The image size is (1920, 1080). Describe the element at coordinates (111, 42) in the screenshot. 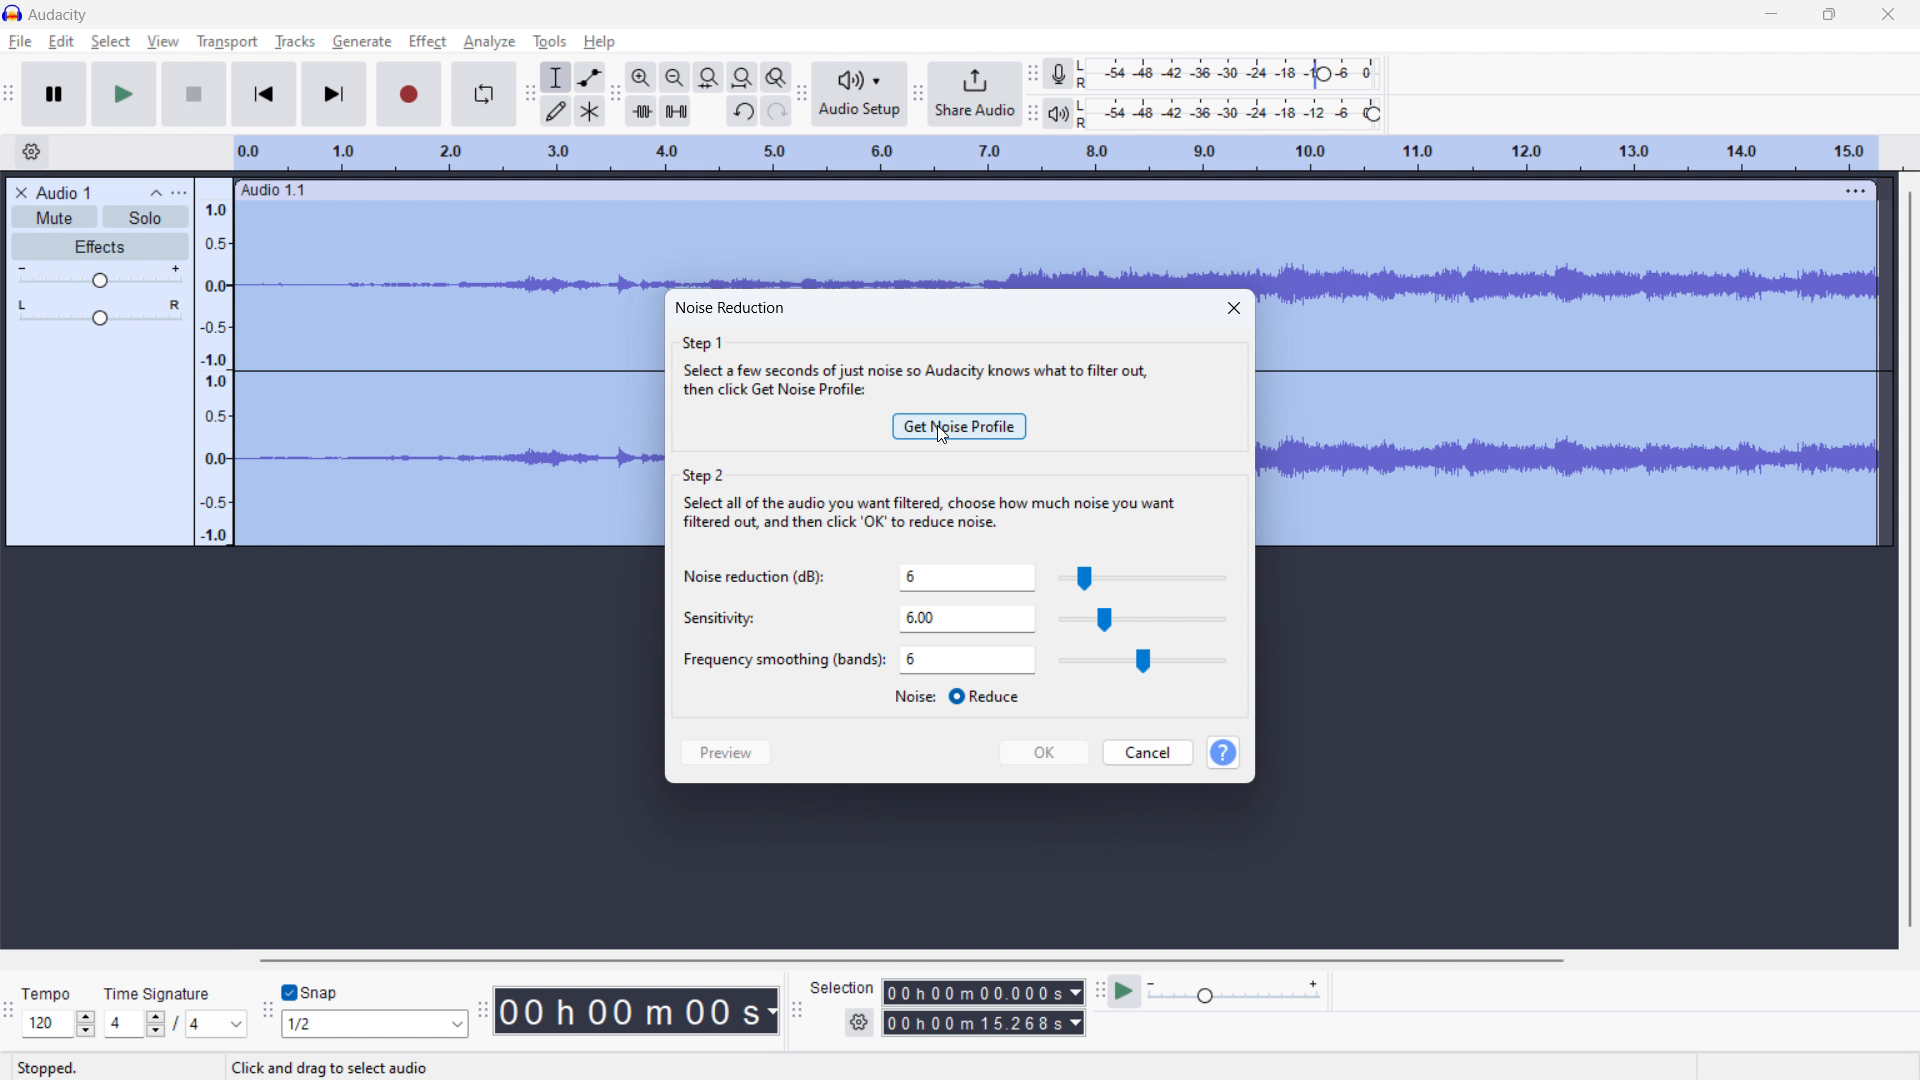

I see `select` at that location.